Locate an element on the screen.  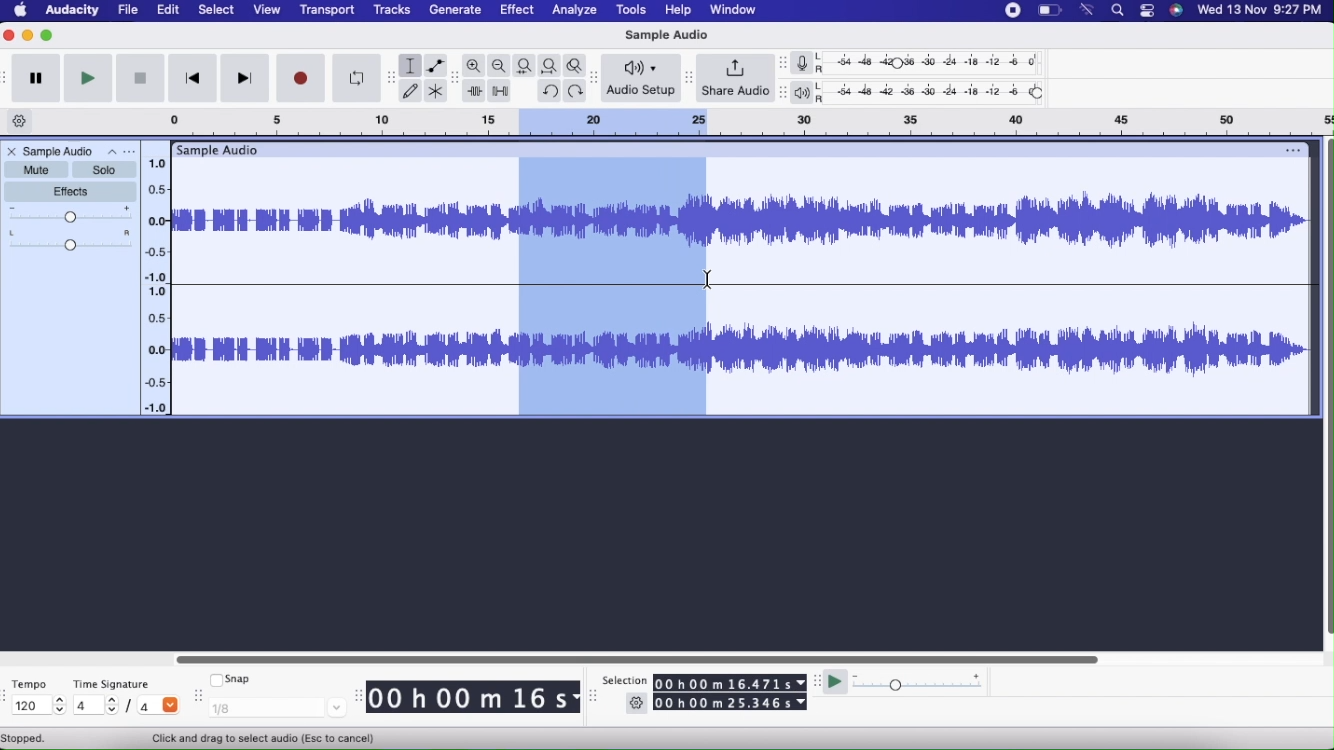
move toolbar is located at coordinates (8, 78).